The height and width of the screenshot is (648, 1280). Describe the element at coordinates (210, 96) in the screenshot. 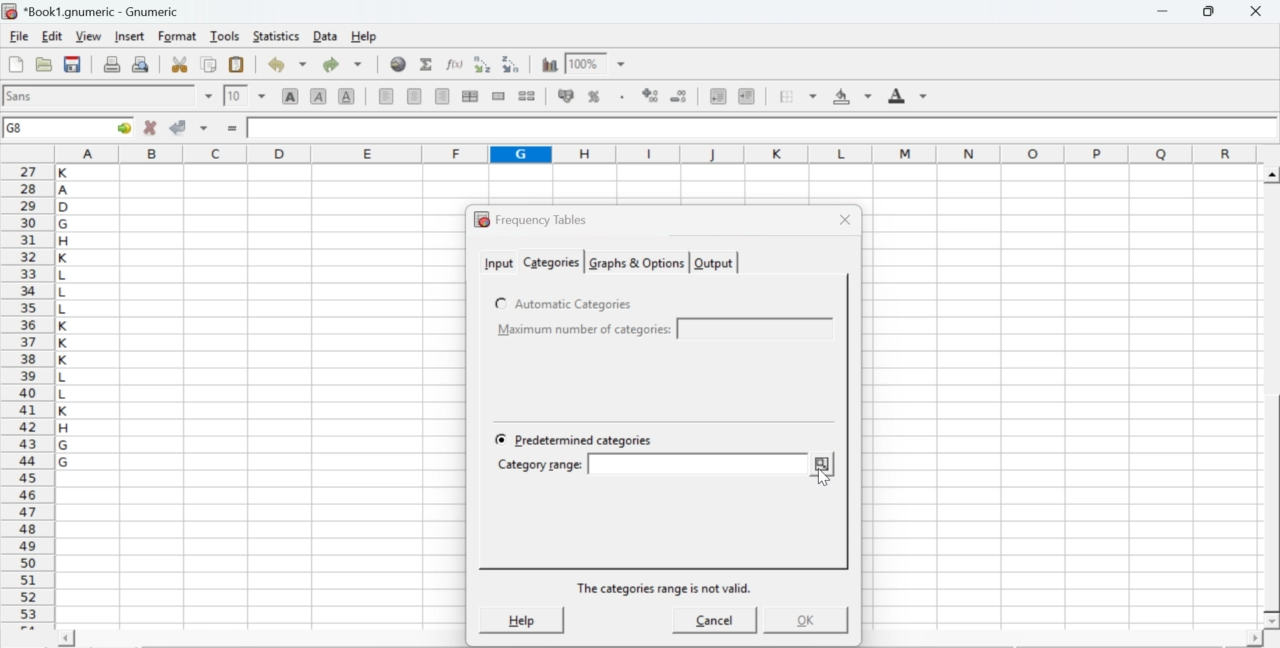

I see `drop down` at that location.